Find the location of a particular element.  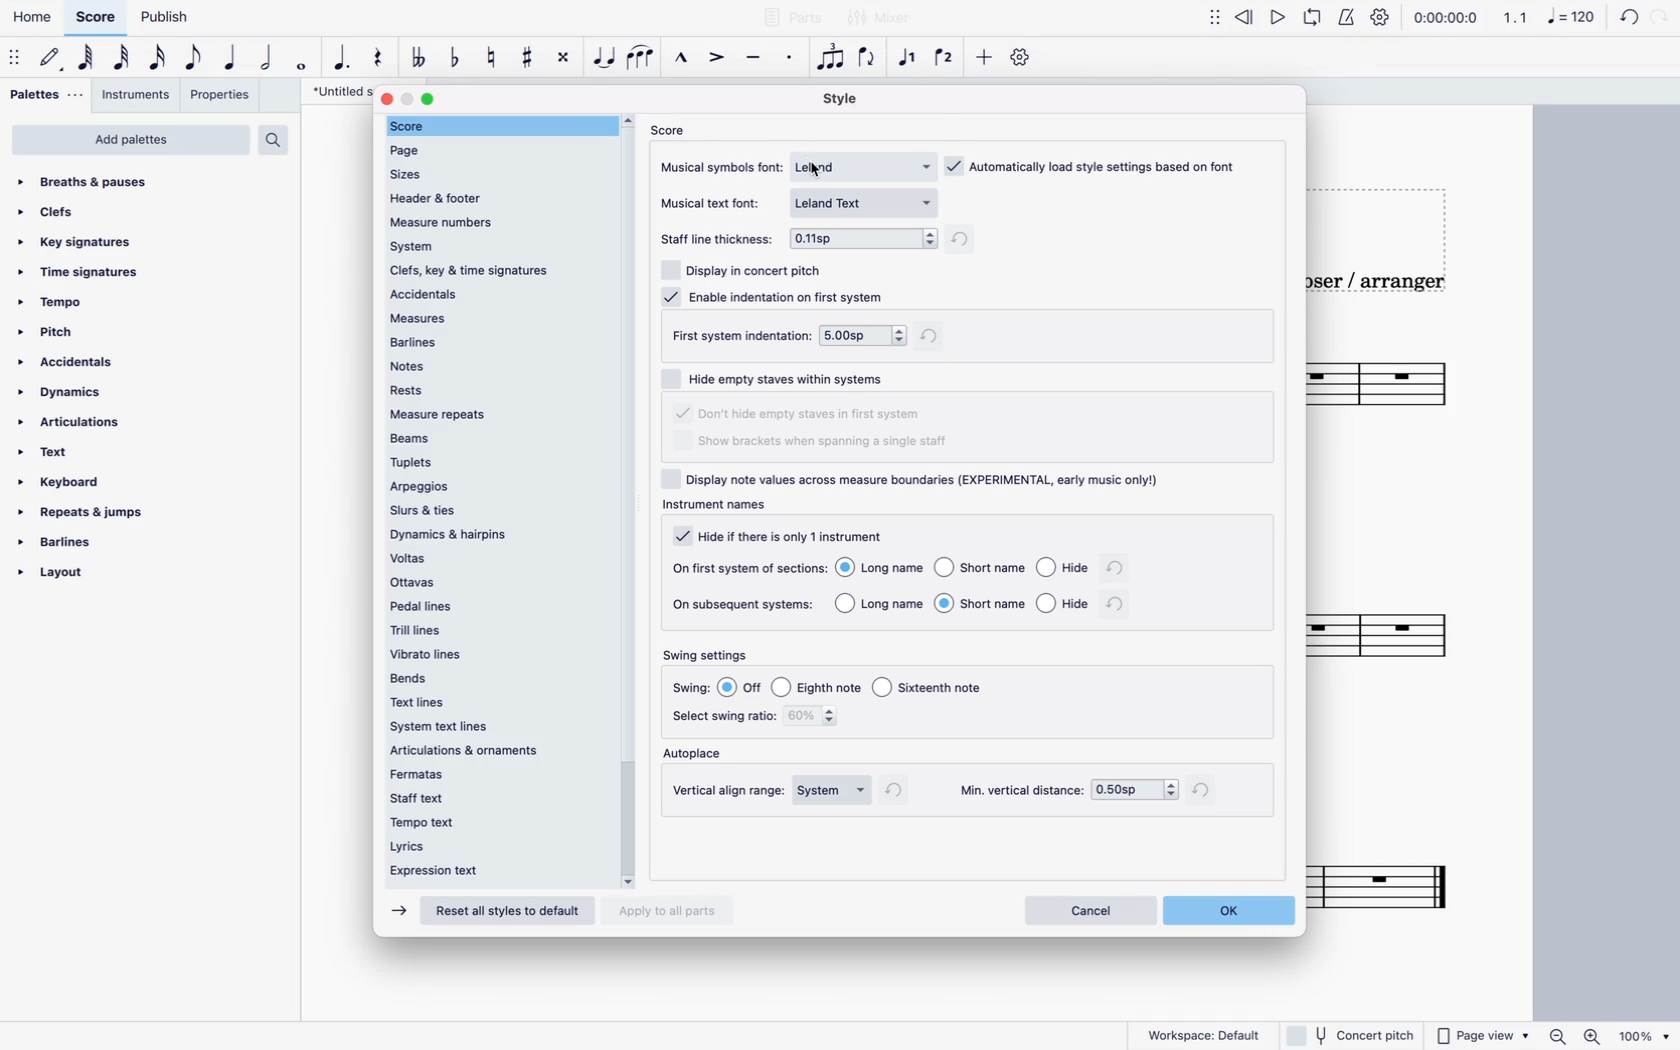

quarter note is located at coordinates (235, 62).